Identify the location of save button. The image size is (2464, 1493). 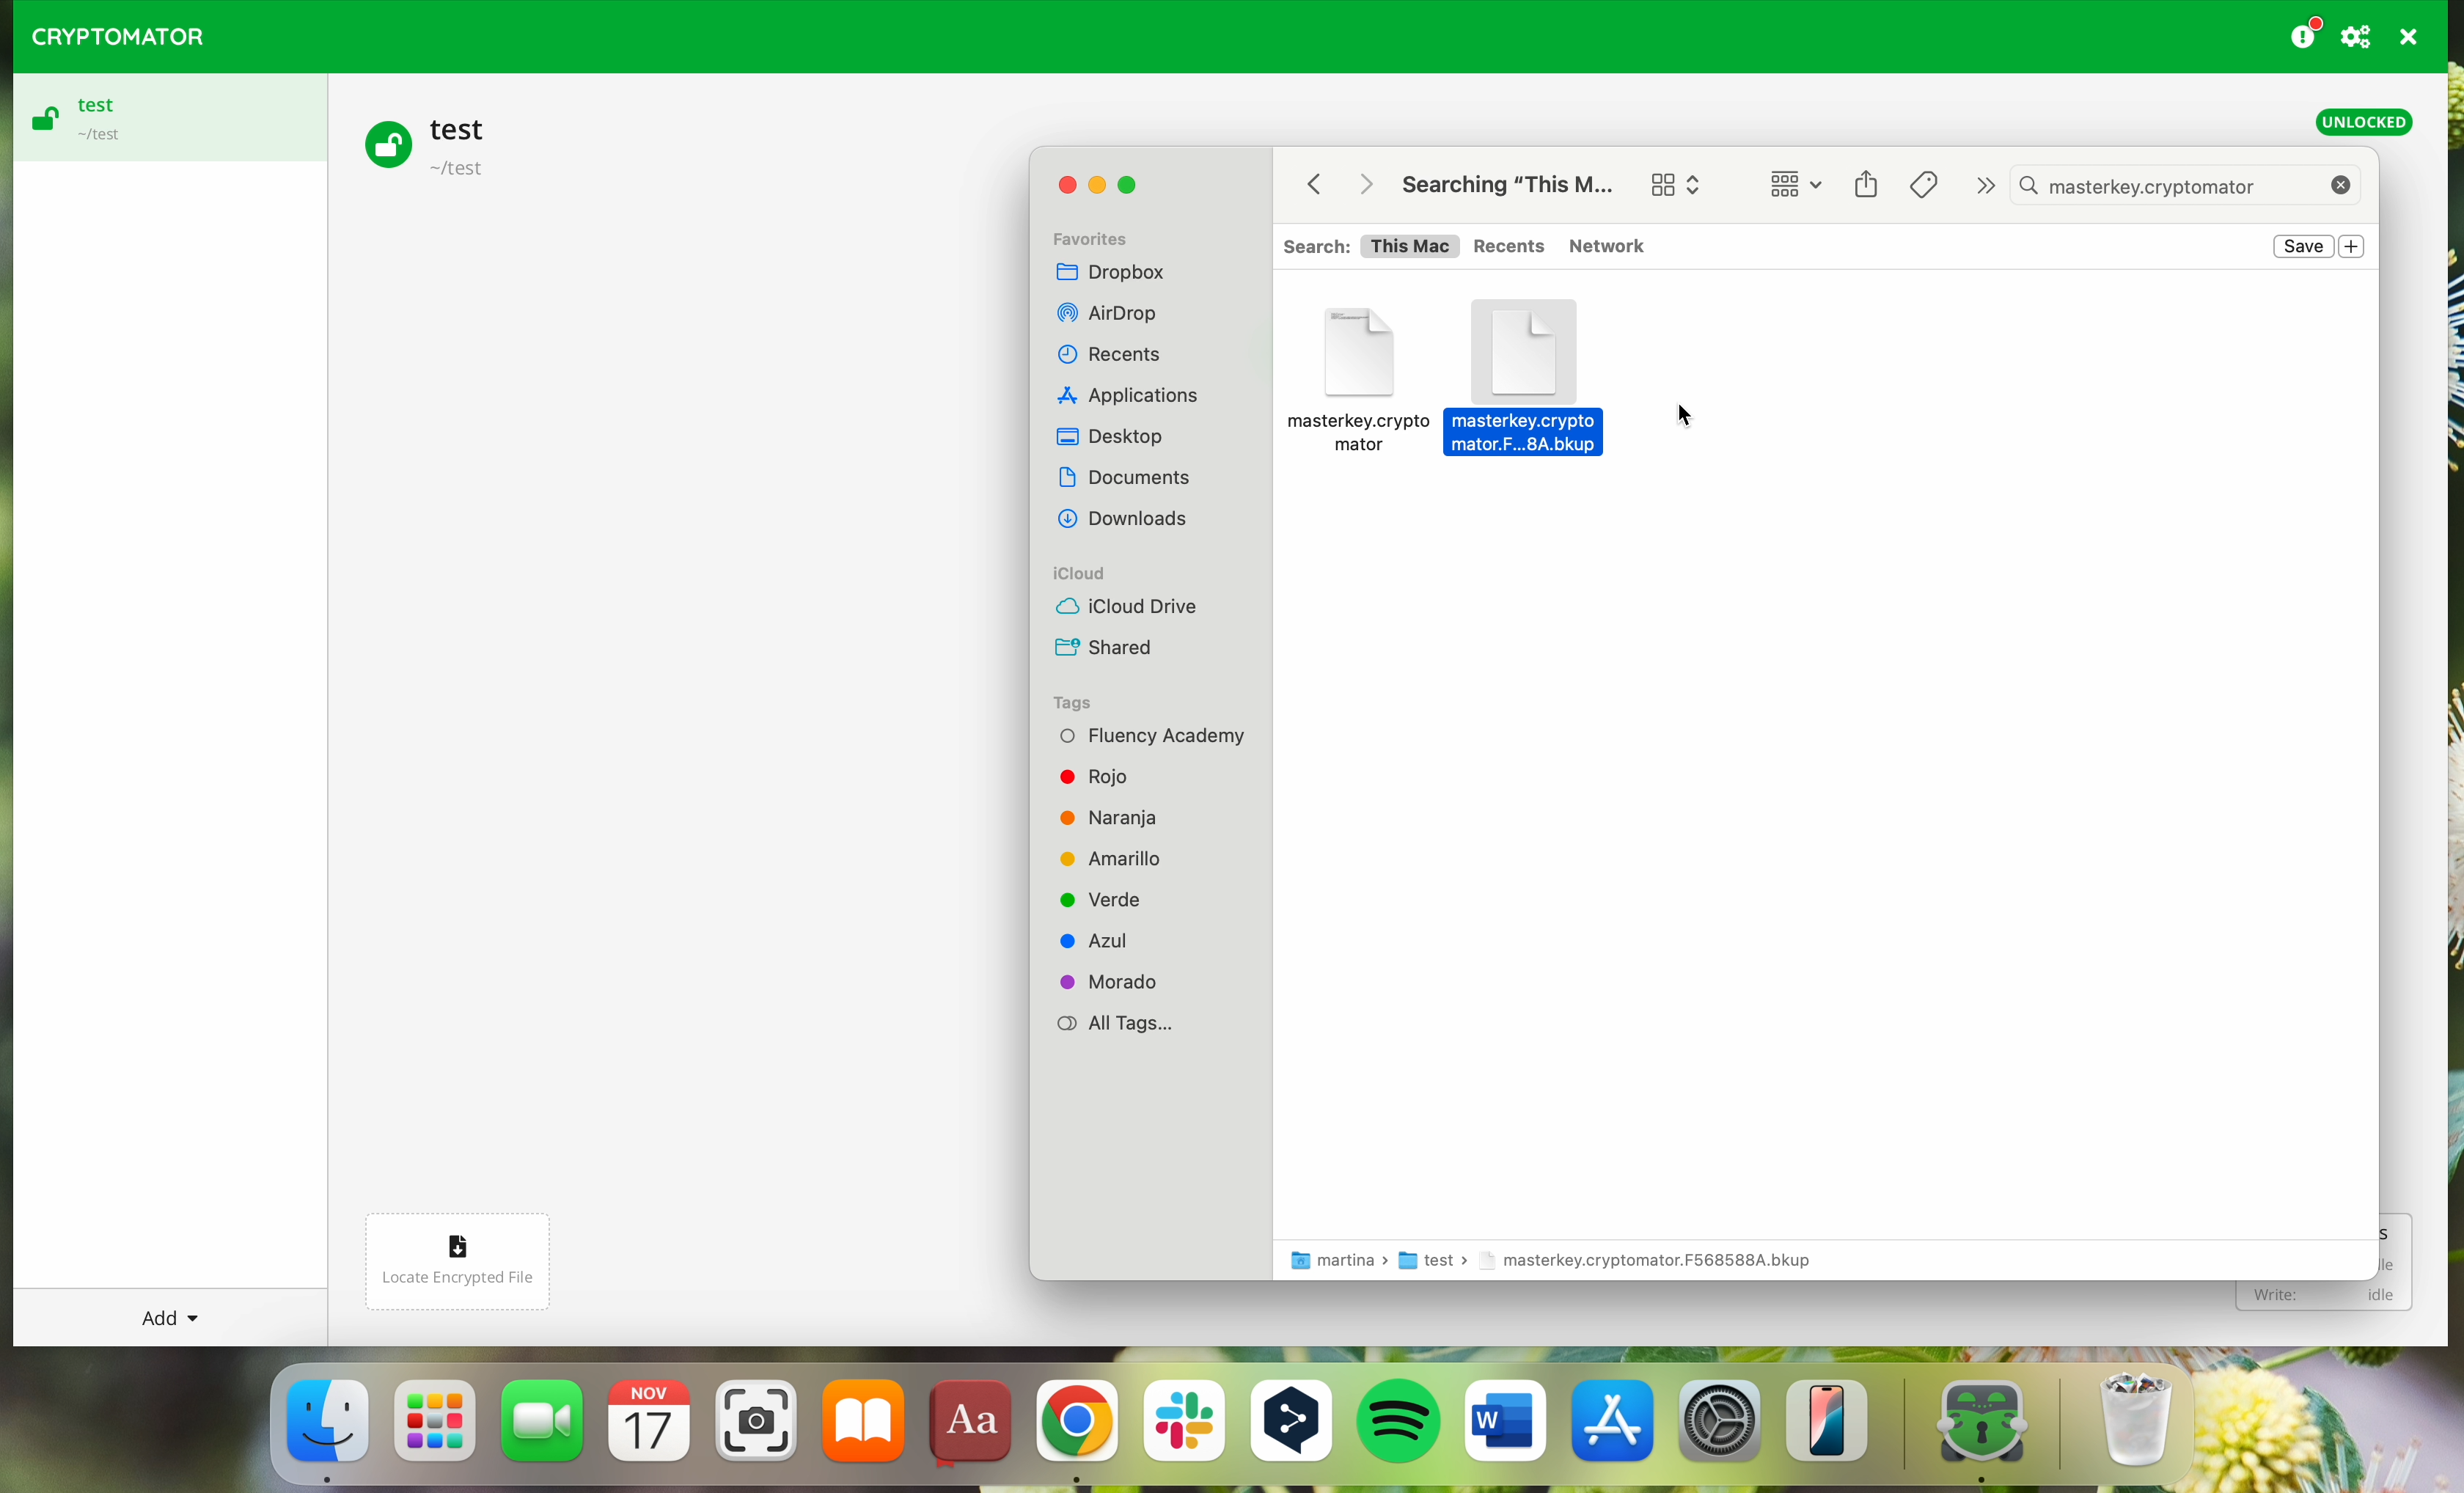
(2304, 247).